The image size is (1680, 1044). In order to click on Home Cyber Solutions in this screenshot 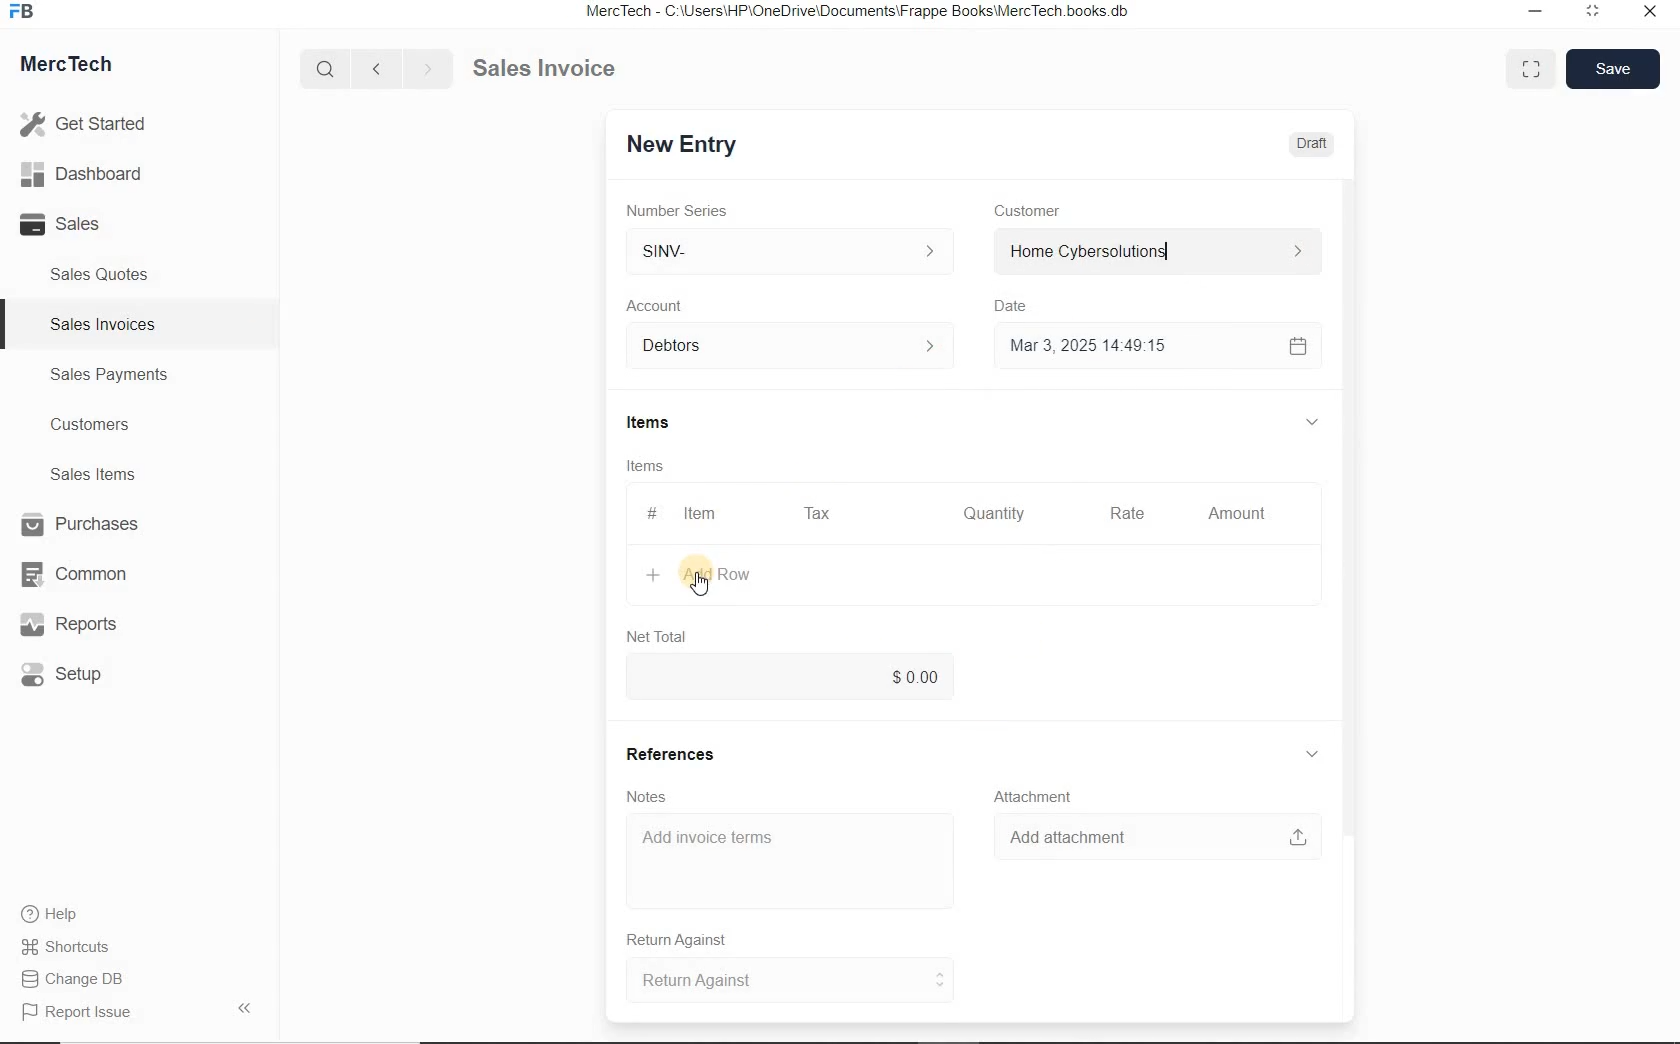, I will do `click(1156, 252)`.